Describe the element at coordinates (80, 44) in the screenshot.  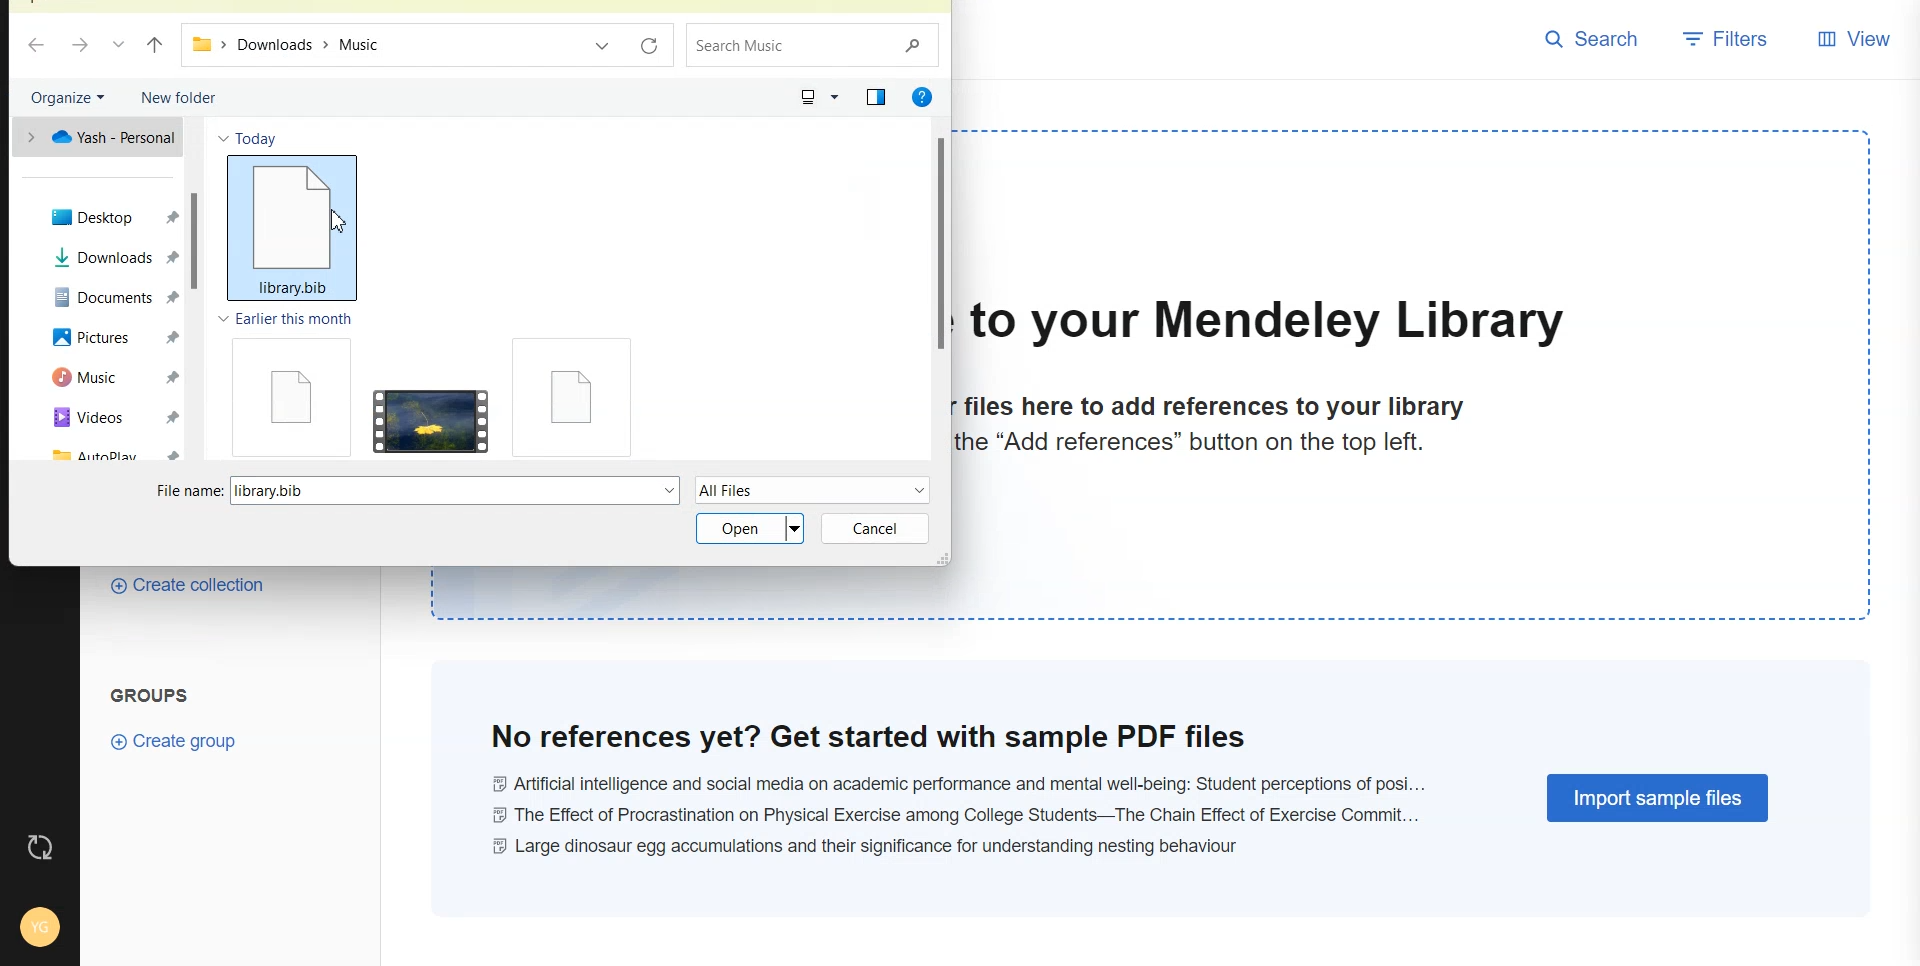
I see `Go Forward` at that location.